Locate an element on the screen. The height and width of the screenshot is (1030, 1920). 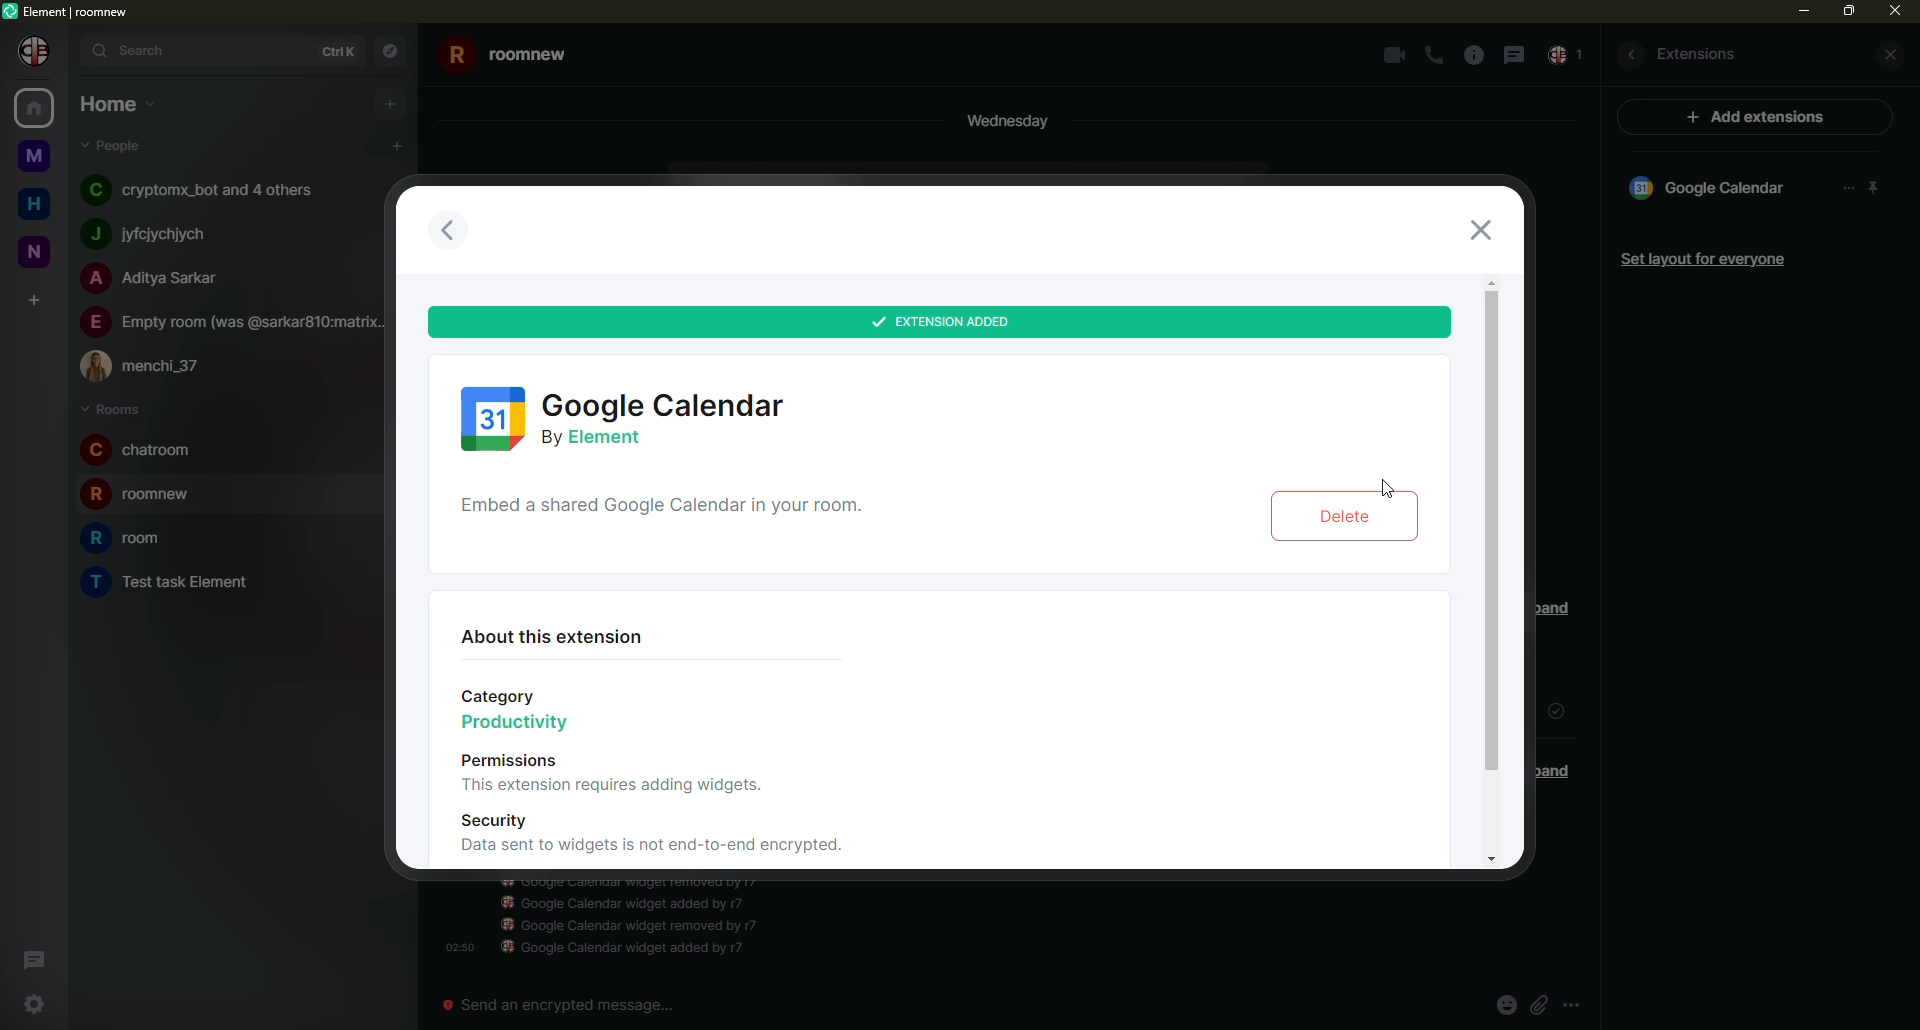
add is located at coordinates (391, 103).